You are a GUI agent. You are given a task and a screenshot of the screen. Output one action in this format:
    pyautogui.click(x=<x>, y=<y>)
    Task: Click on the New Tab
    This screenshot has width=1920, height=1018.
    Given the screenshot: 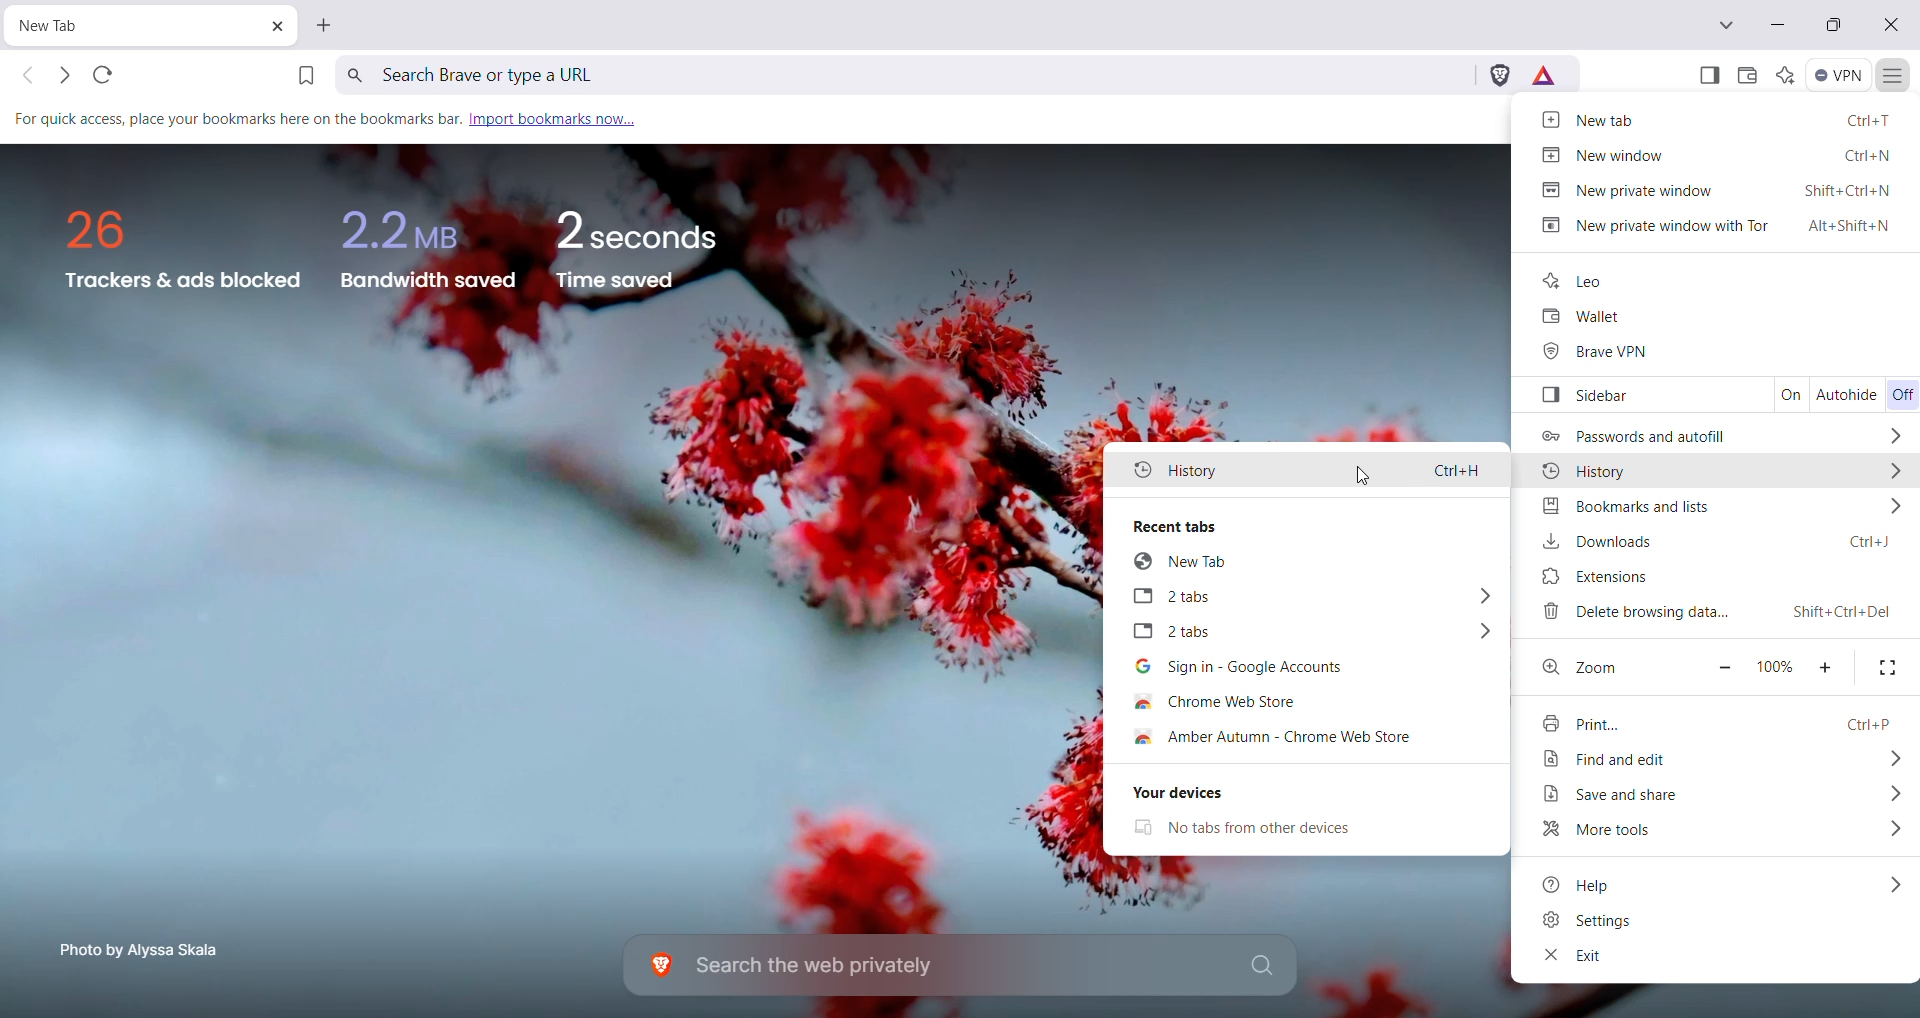 What is the action you would take?
    pyautogui.click(x=328, y=25)
    